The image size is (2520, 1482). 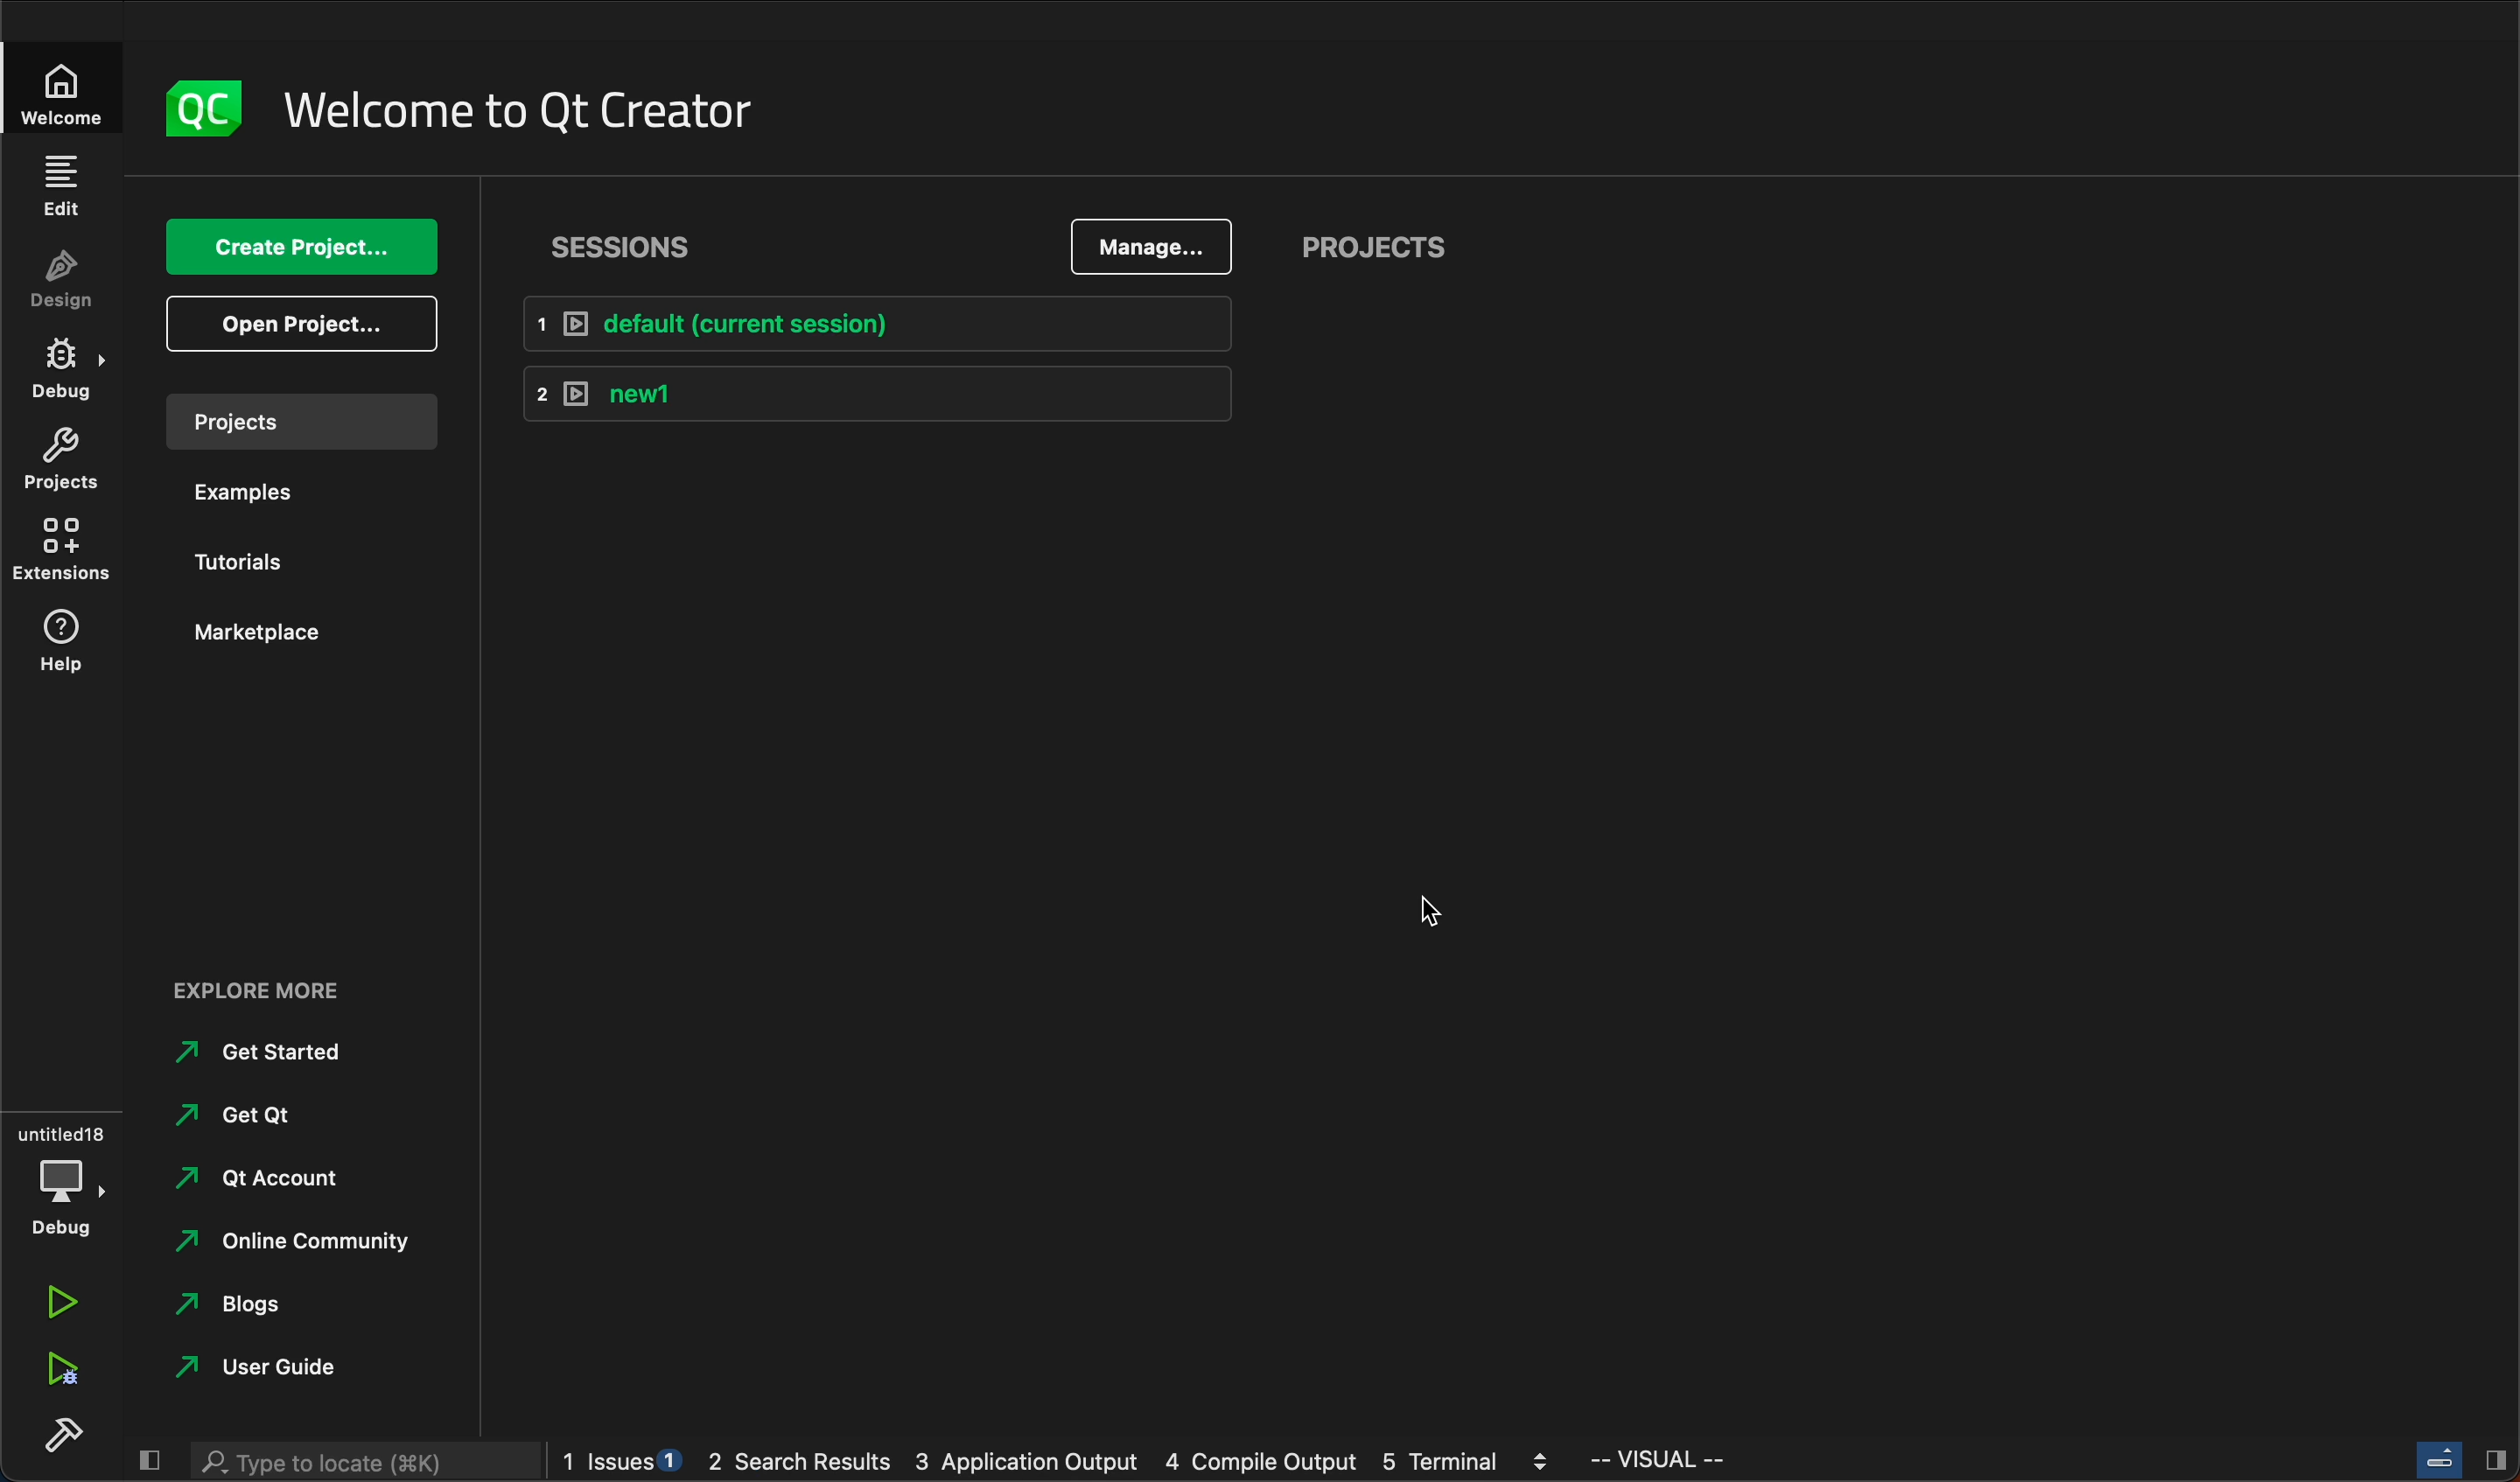 What do you see at coordinates (297, 324) in the screenshot?
I see `open ` at bounding box center [297, 324].